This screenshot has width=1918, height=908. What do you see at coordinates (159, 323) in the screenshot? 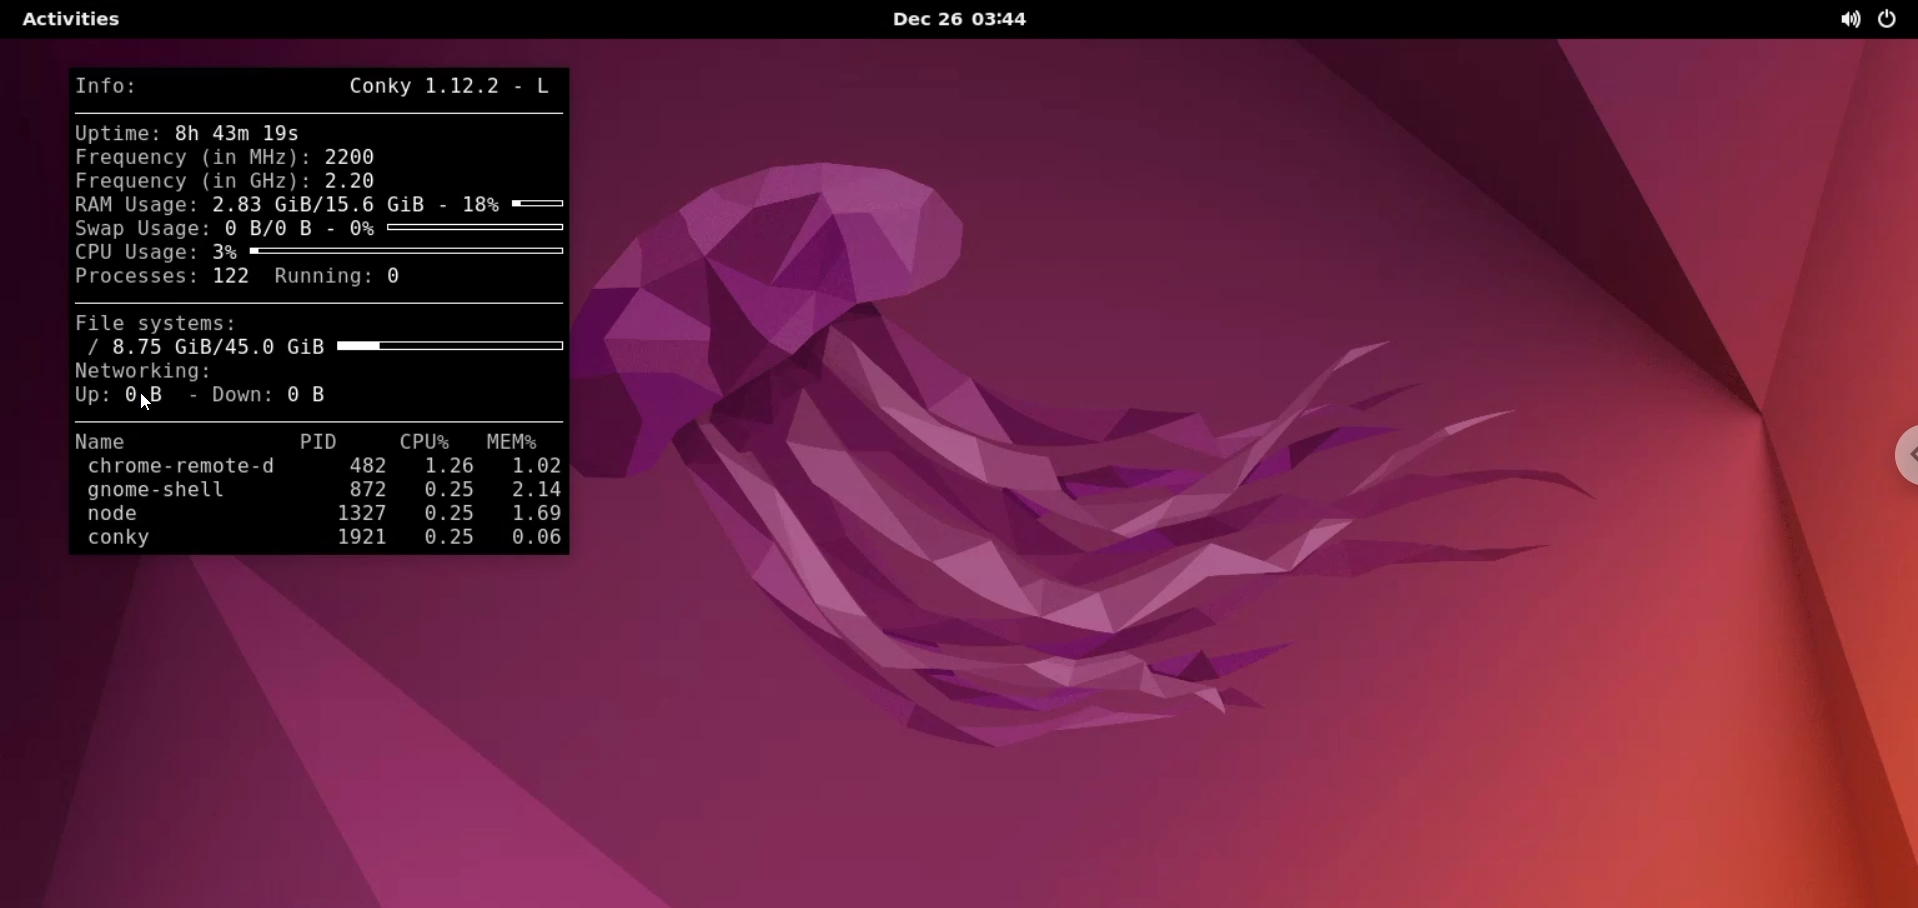
I see `File systems:` at bounding box center [159, 323].